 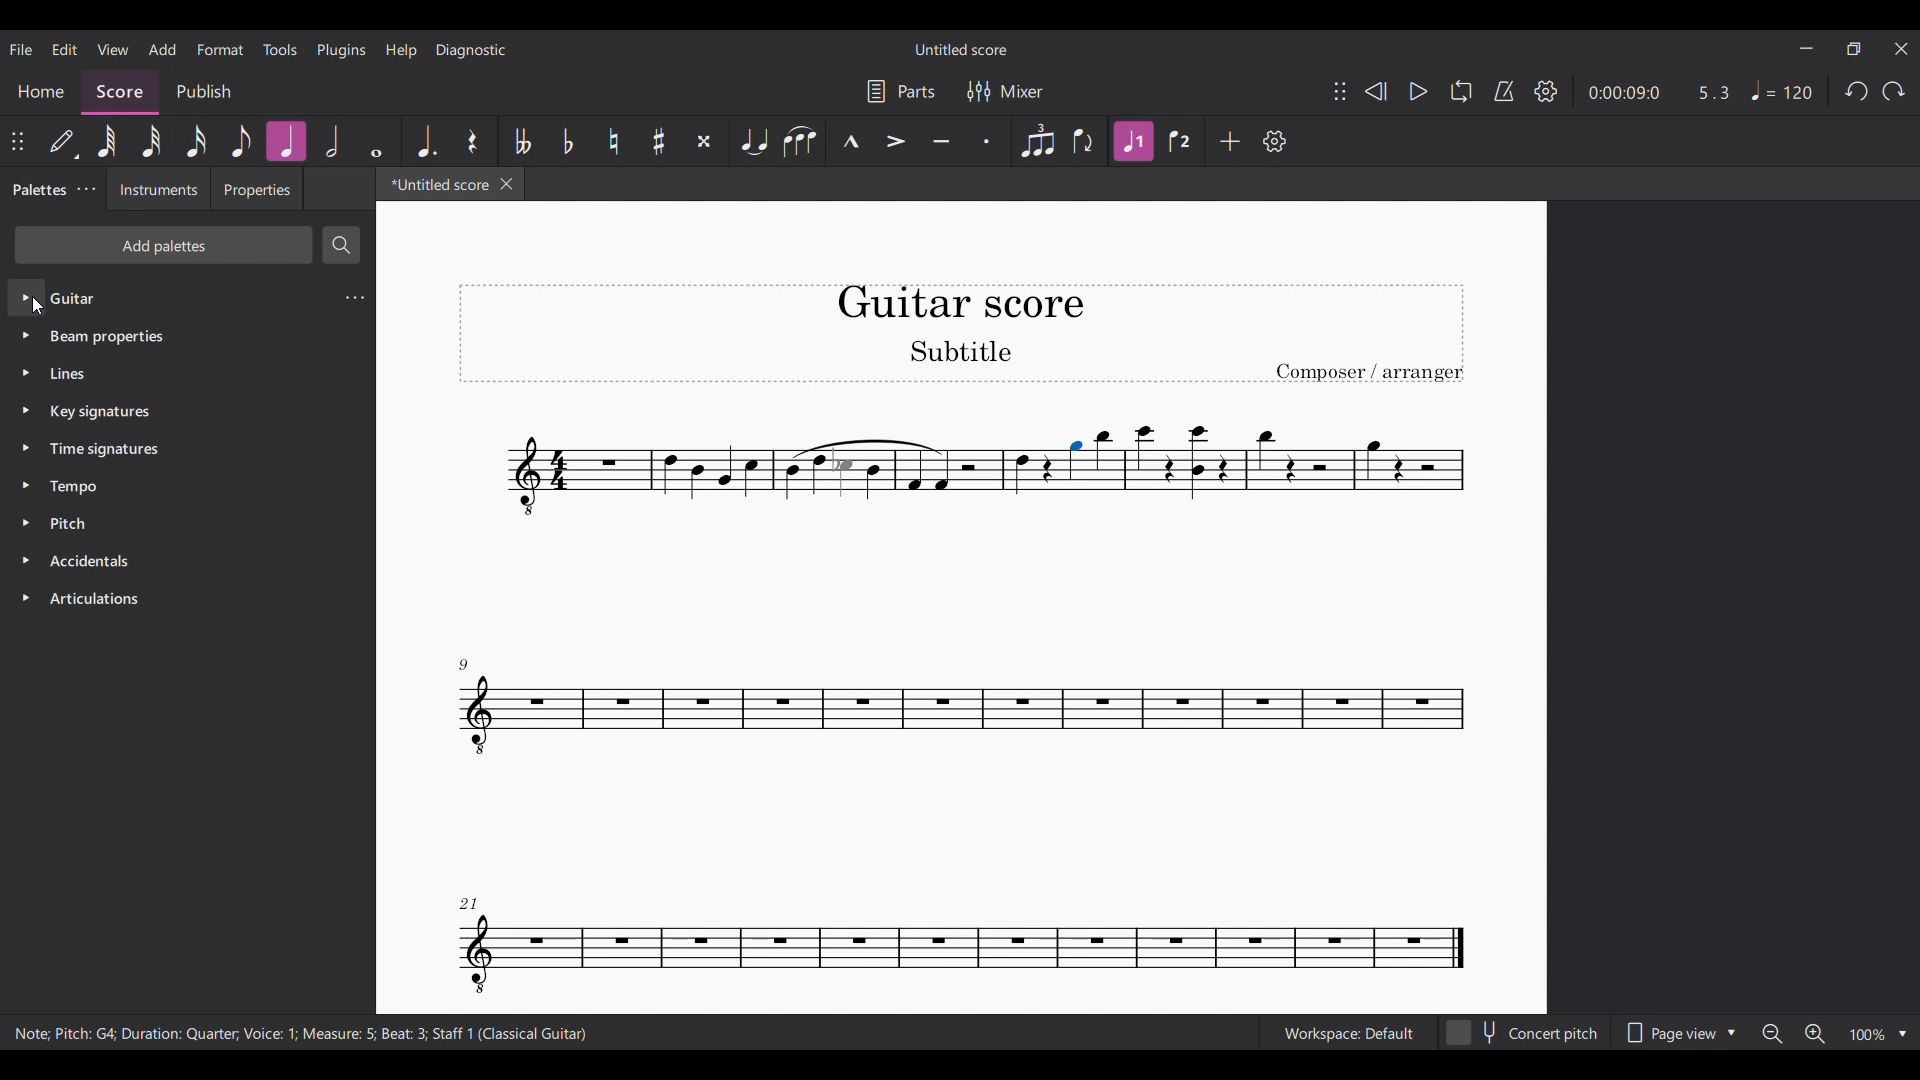 I want to click on Flip direction, so click(x=1085, y=141).